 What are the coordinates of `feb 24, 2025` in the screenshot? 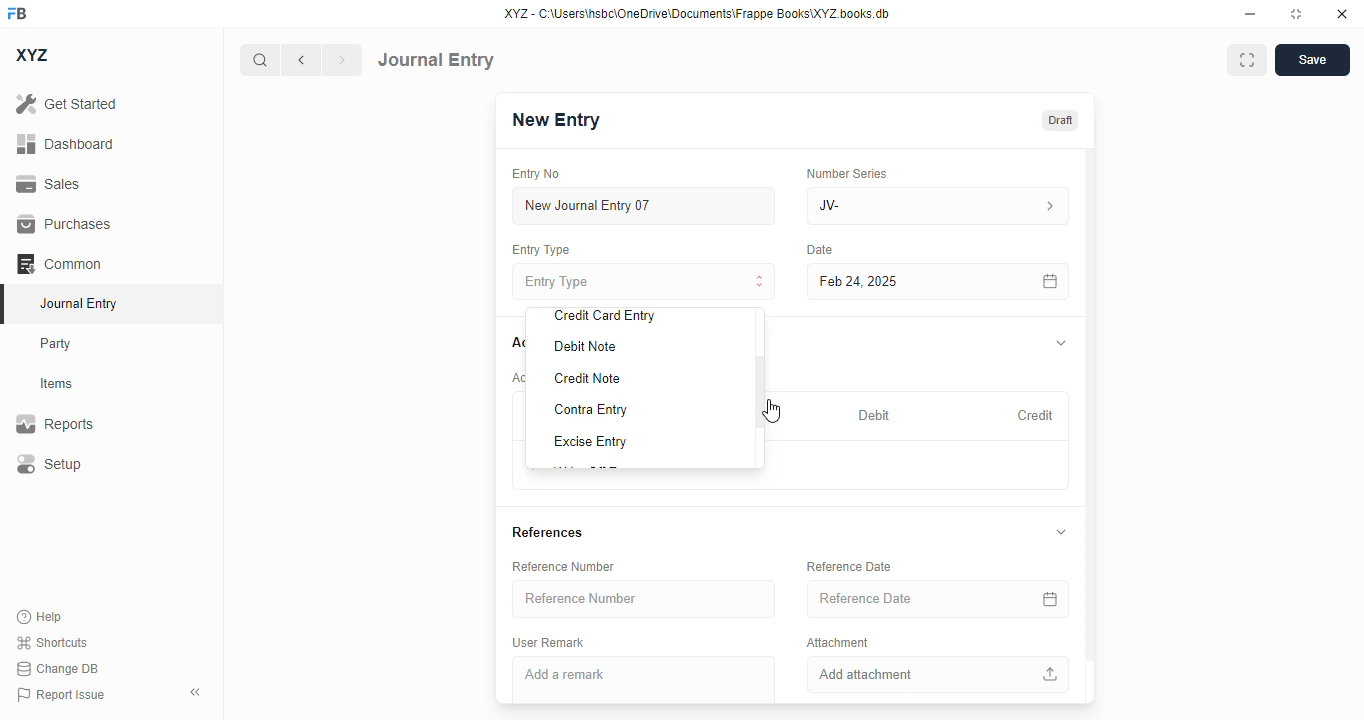 It's located at (895, 282).